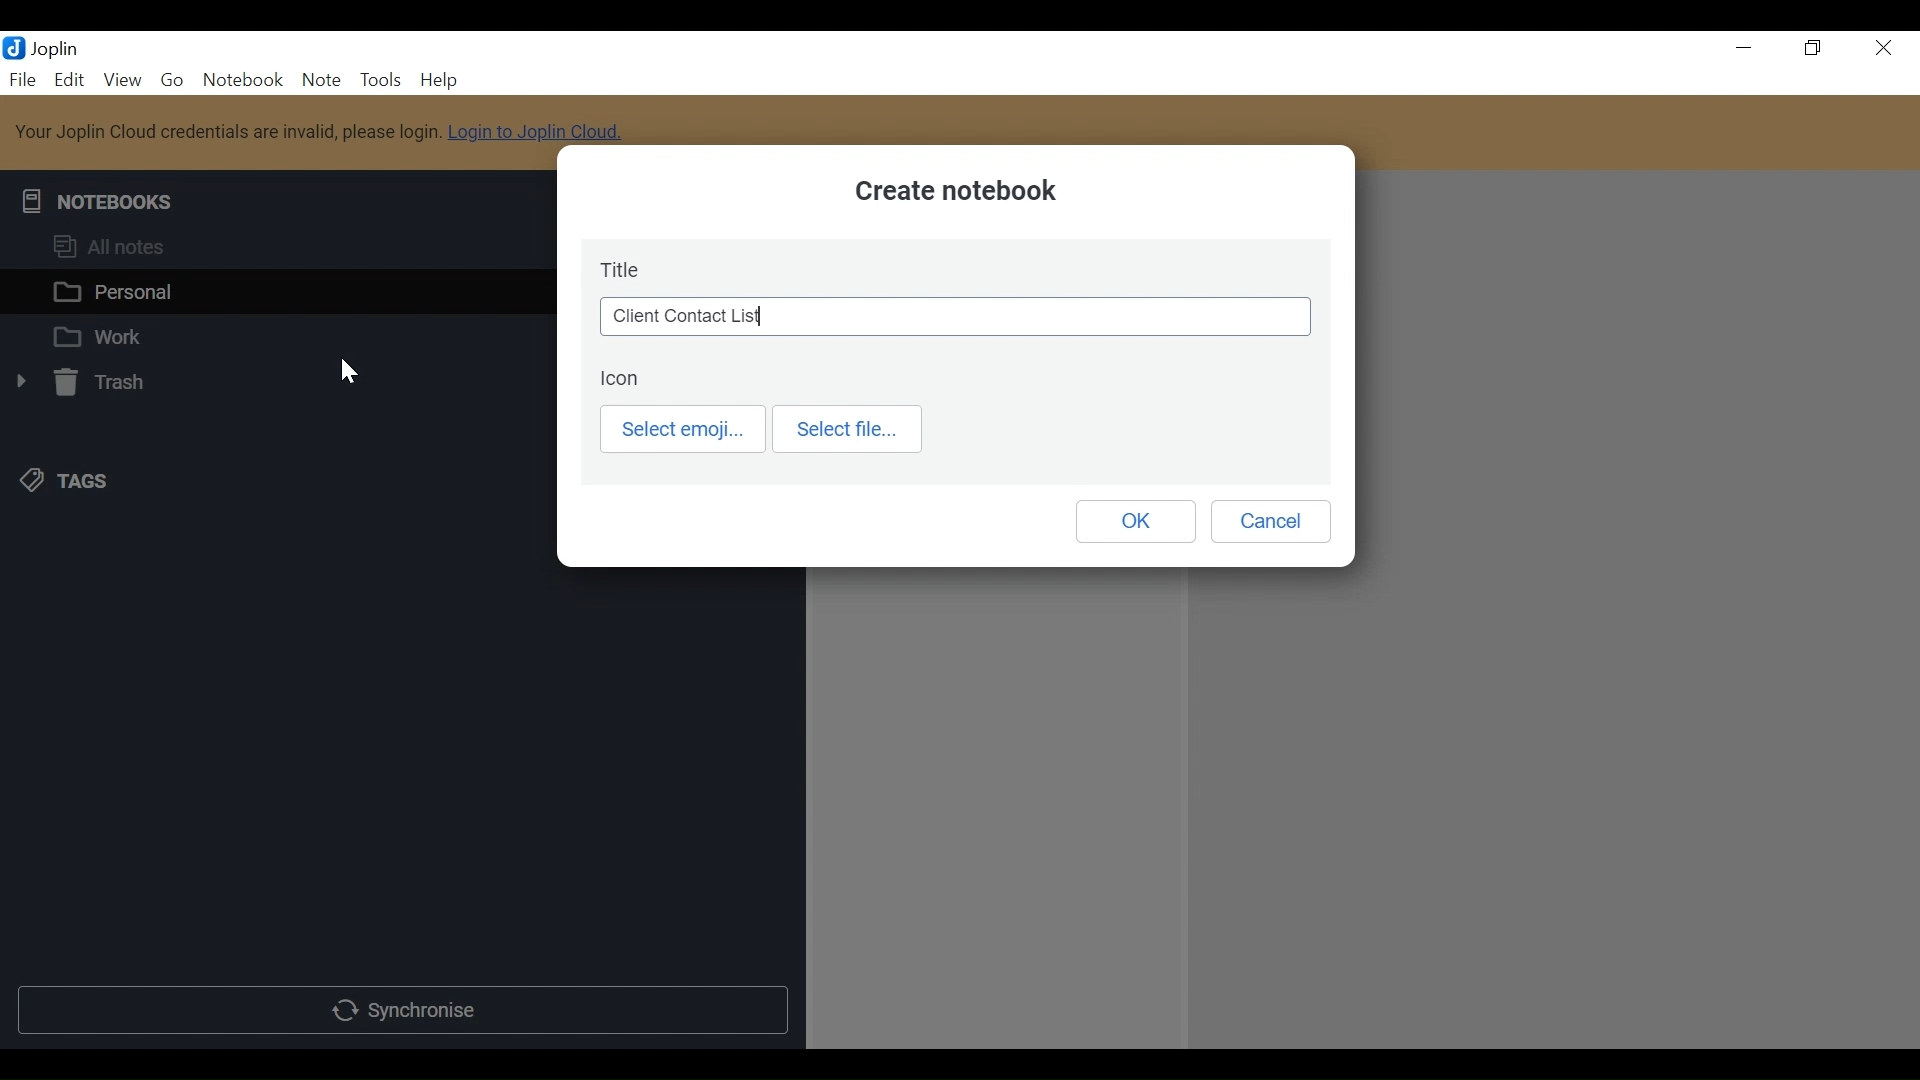 The image size is (1920, 1080). Describe the element at coordinates (277, 250) in the screenshot. I see `All Notes` at that location.